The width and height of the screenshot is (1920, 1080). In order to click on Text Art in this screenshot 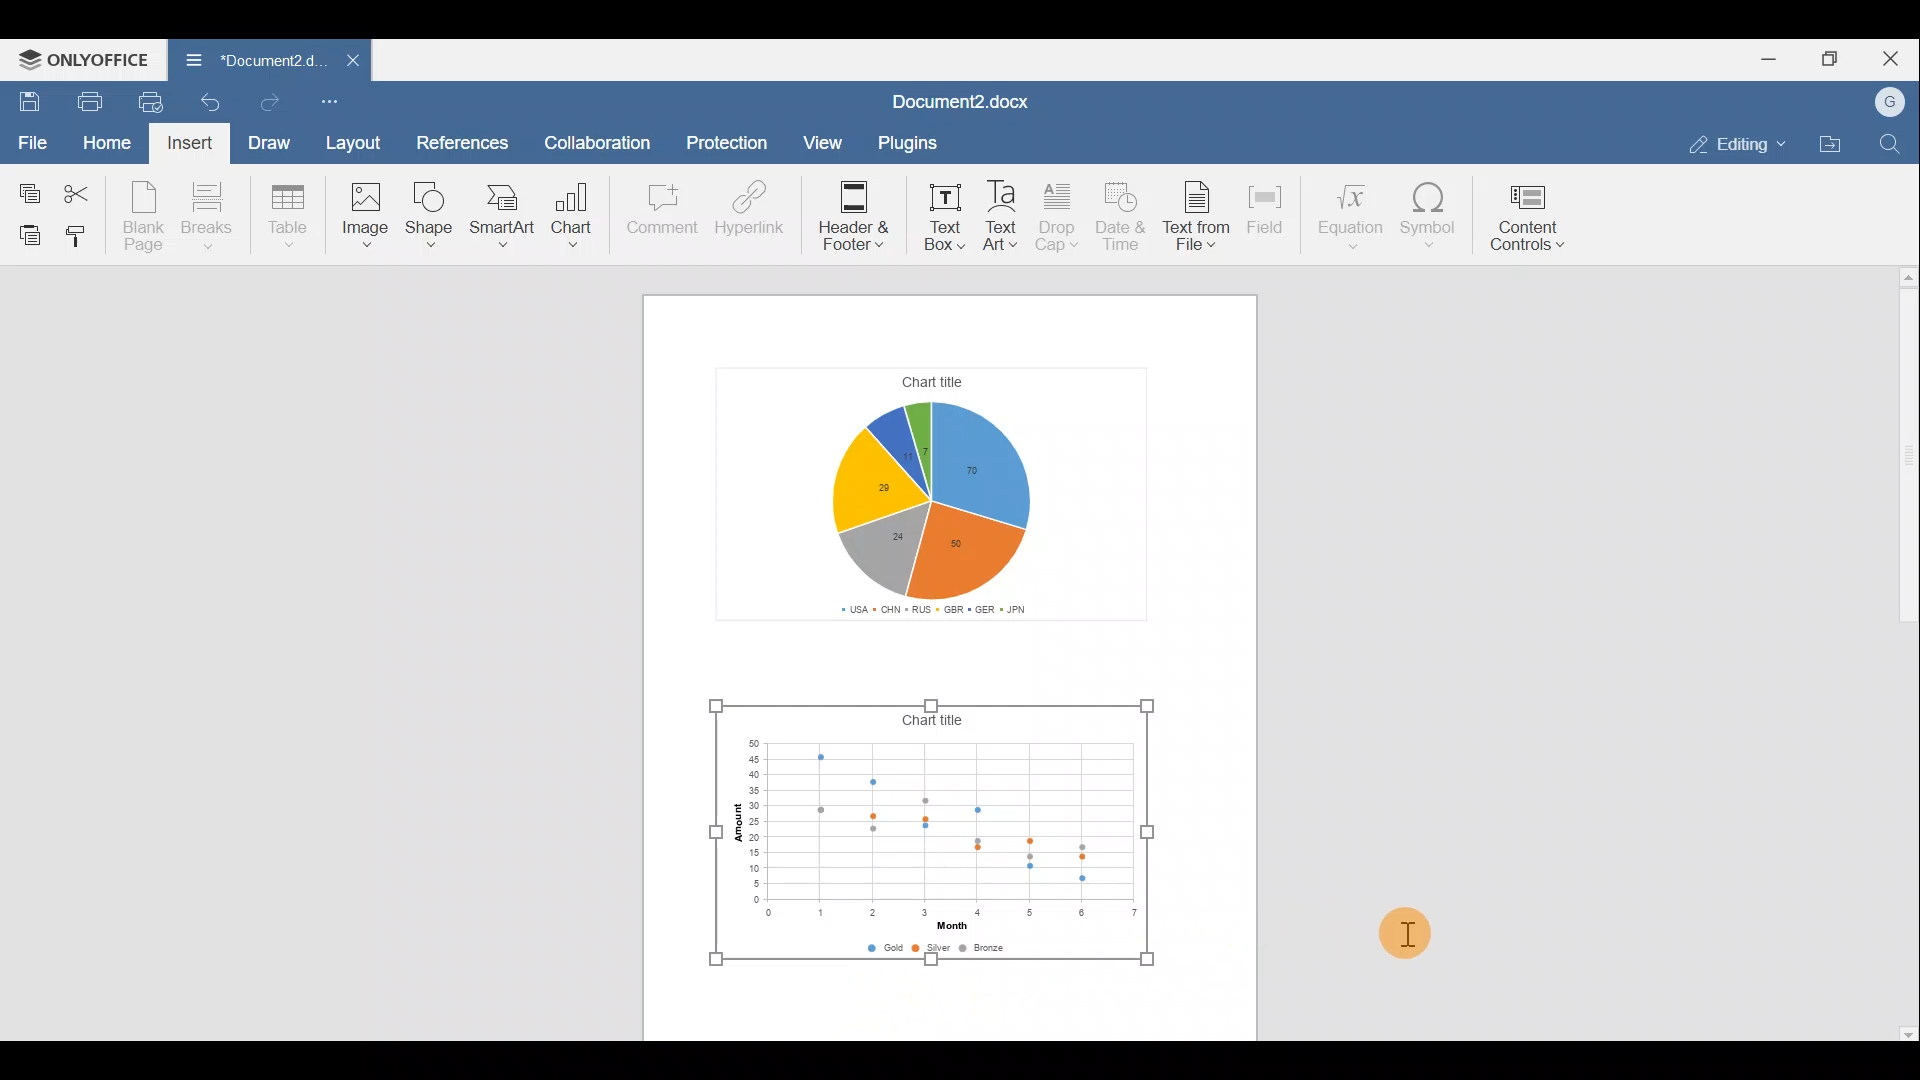, I will do `click(1004, 214)`.